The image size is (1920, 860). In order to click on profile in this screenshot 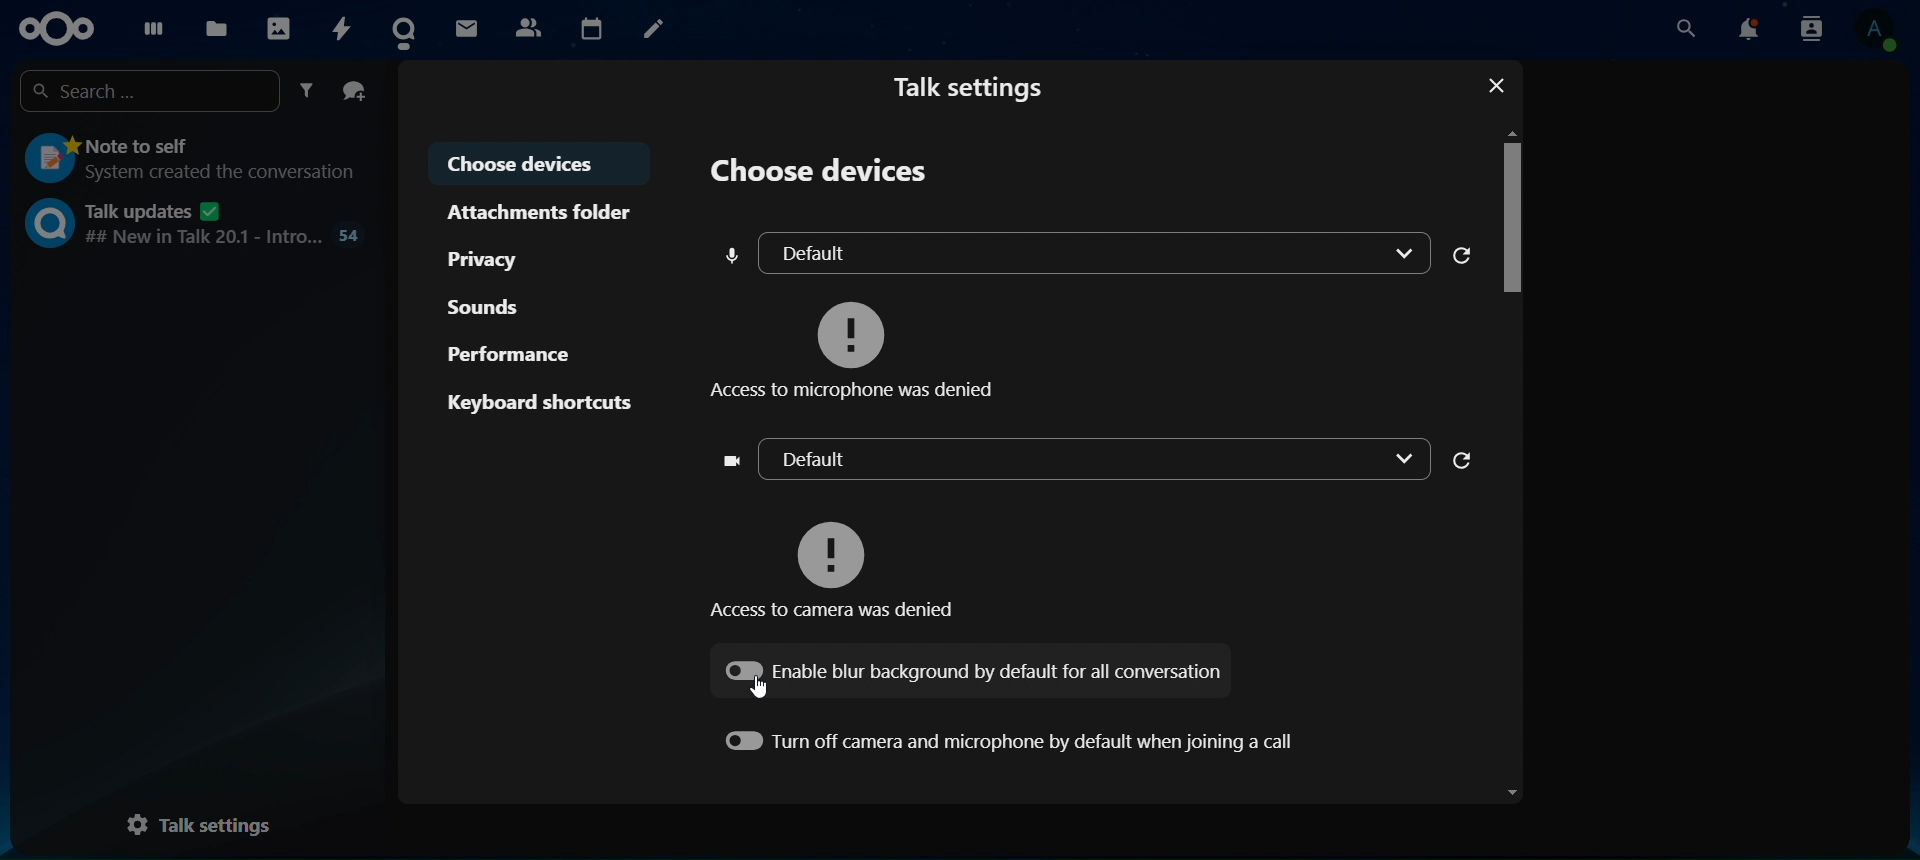, I will do `click(1882, 32)`.